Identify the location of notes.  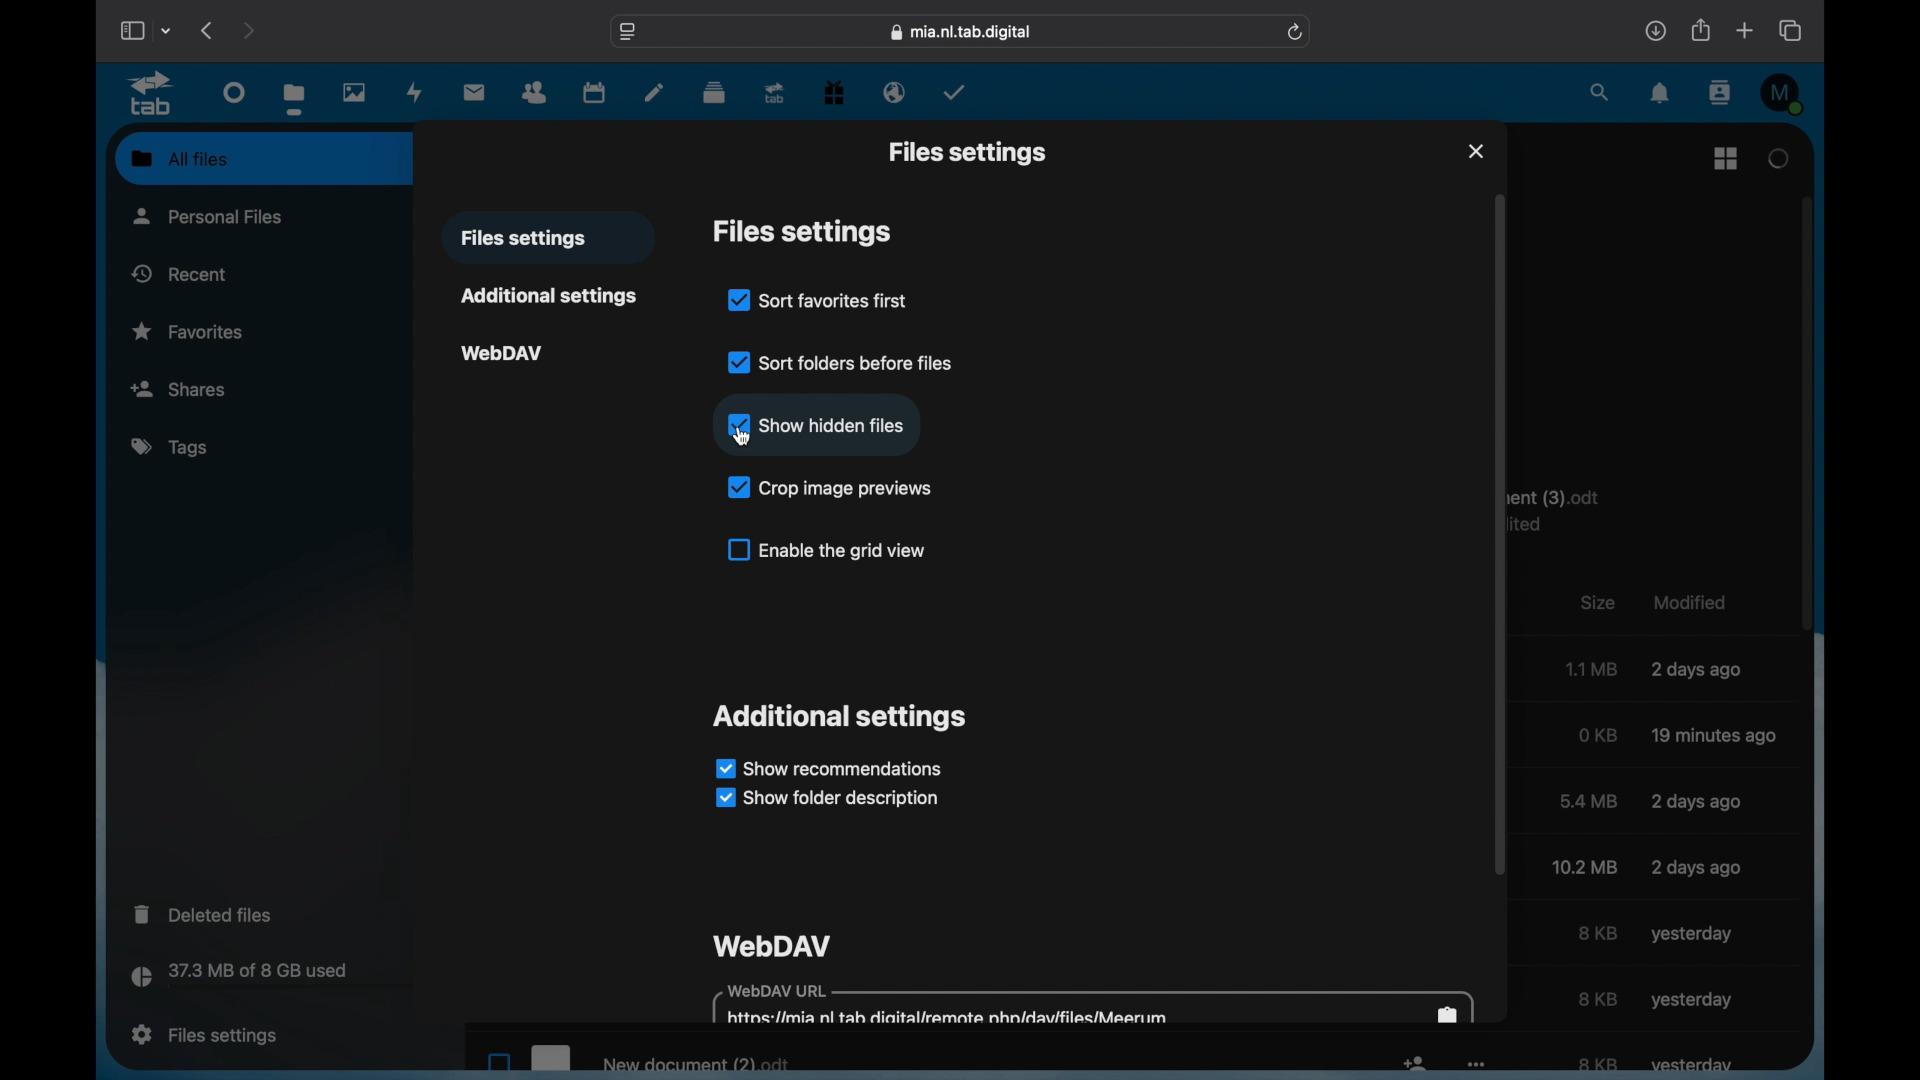
(654, 94).